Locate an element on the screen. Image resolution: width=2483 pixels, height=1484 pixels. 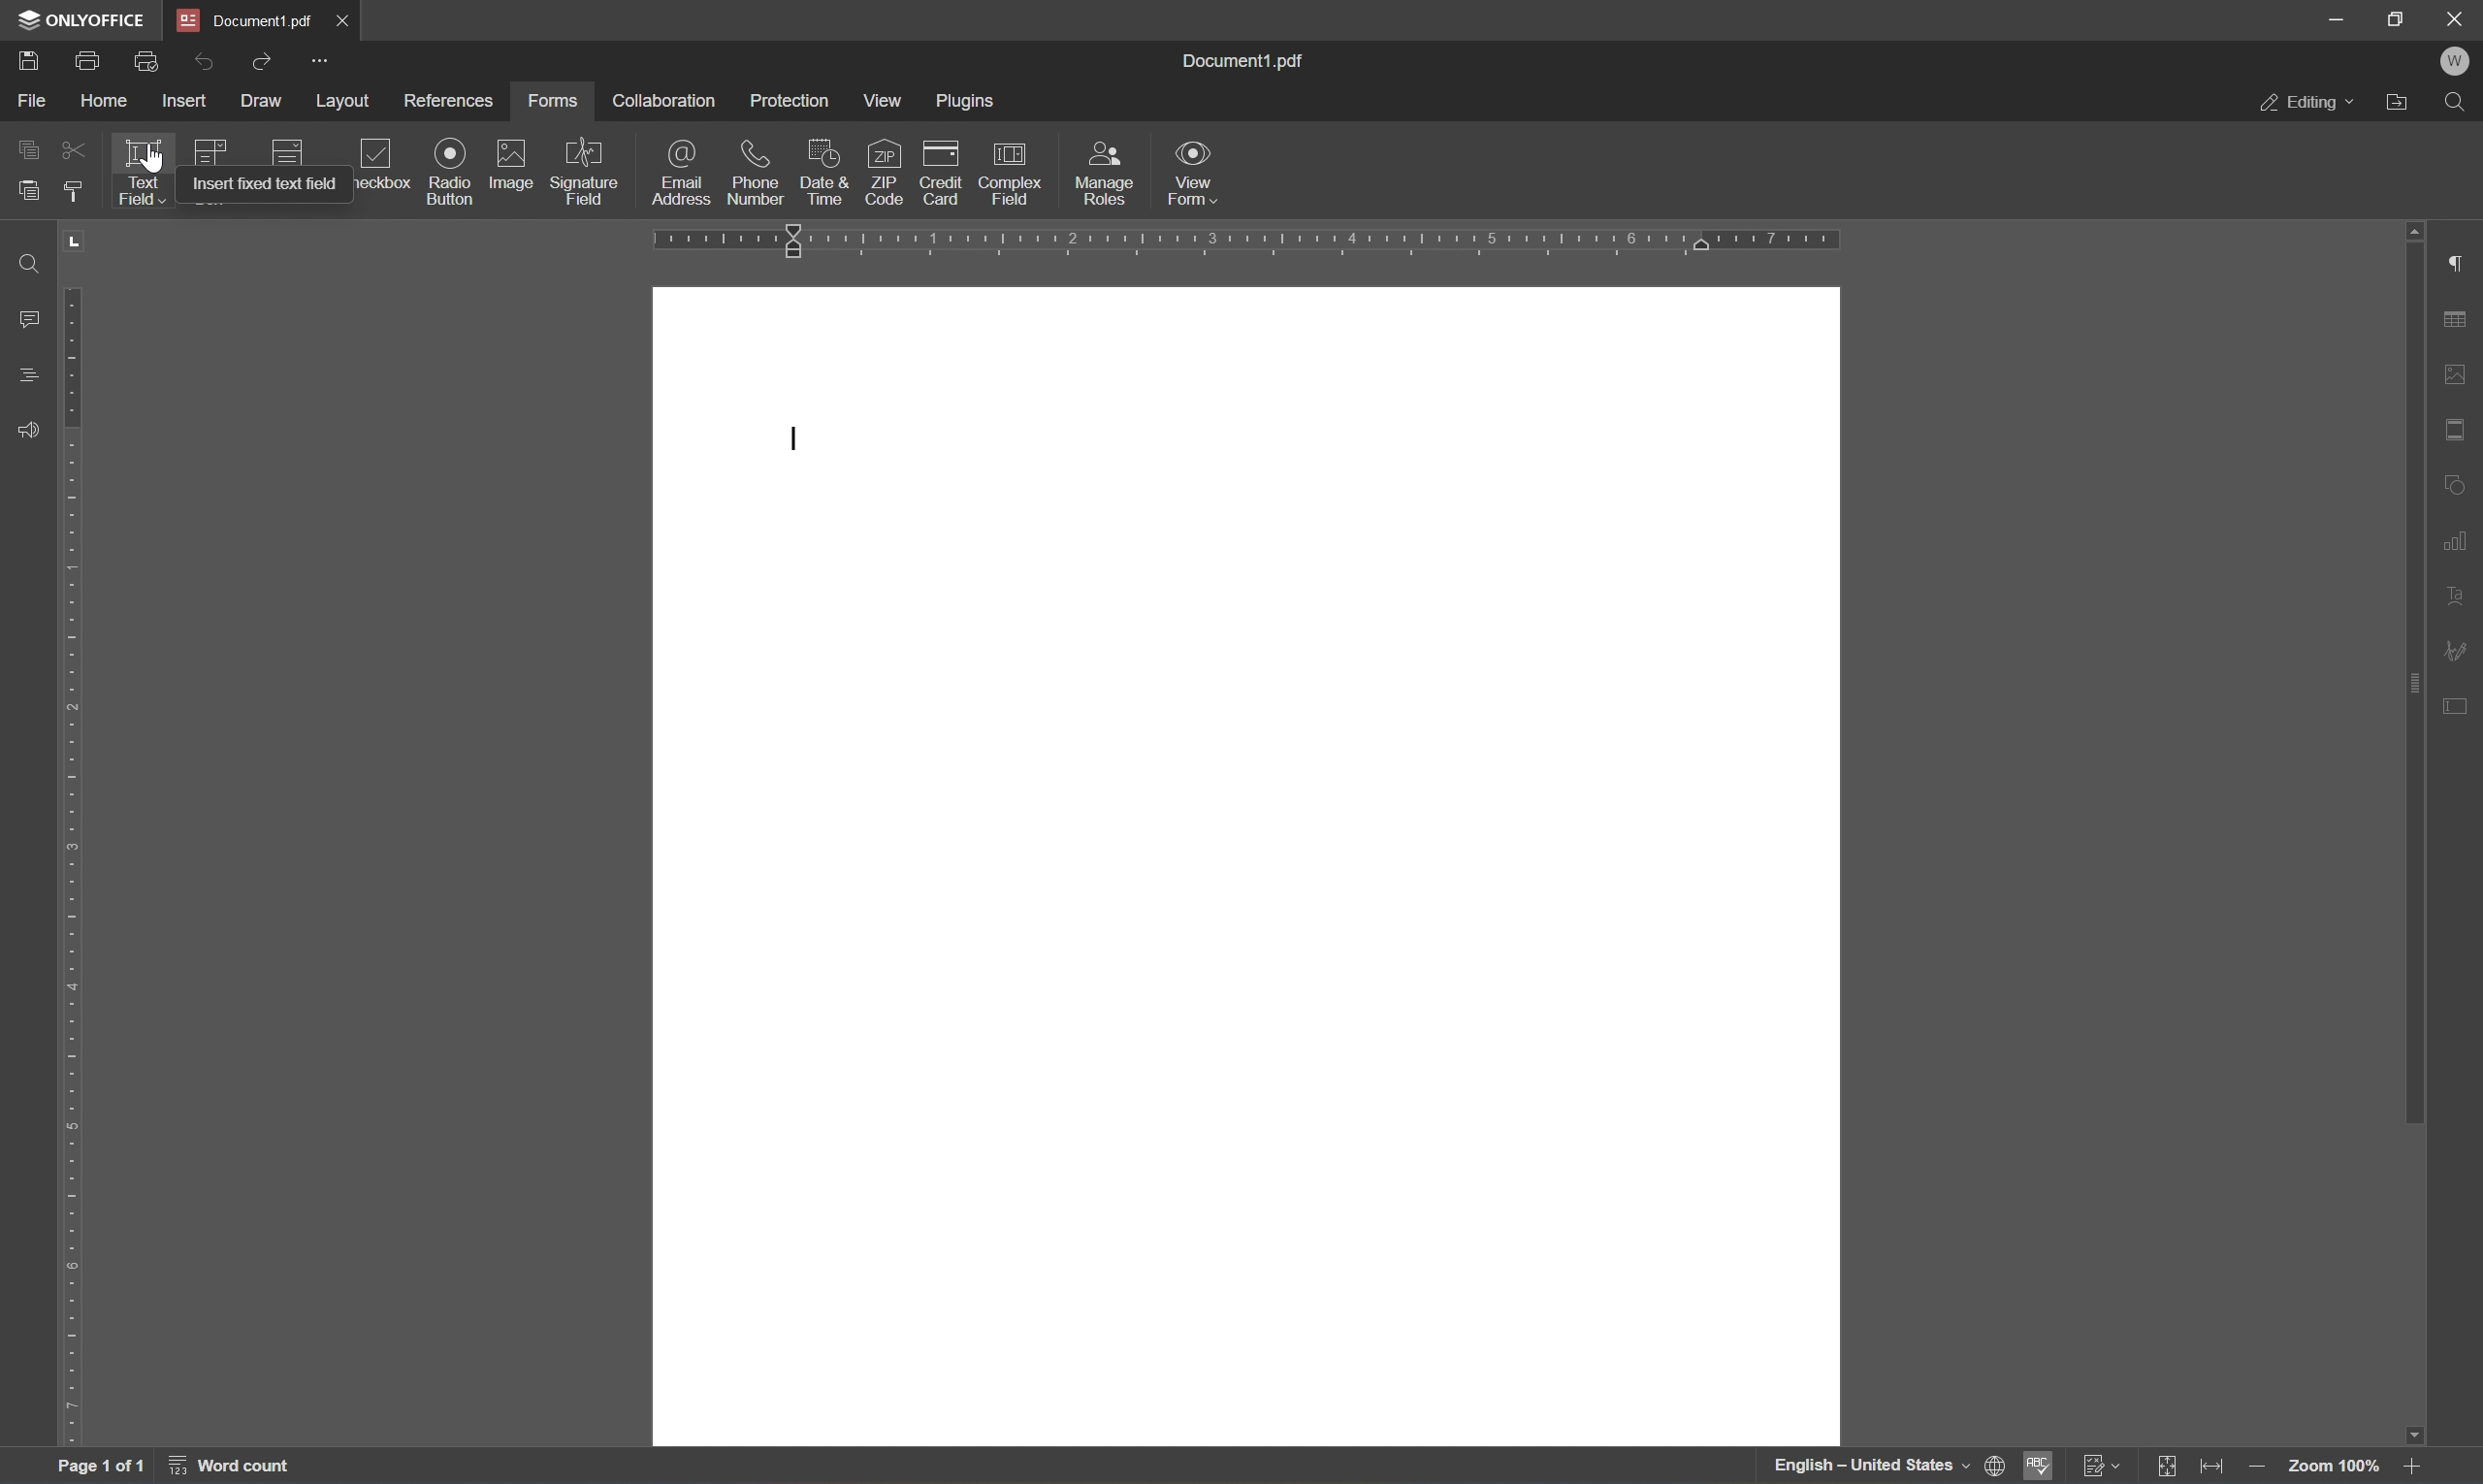
paste is located at coordinates (28, 190).